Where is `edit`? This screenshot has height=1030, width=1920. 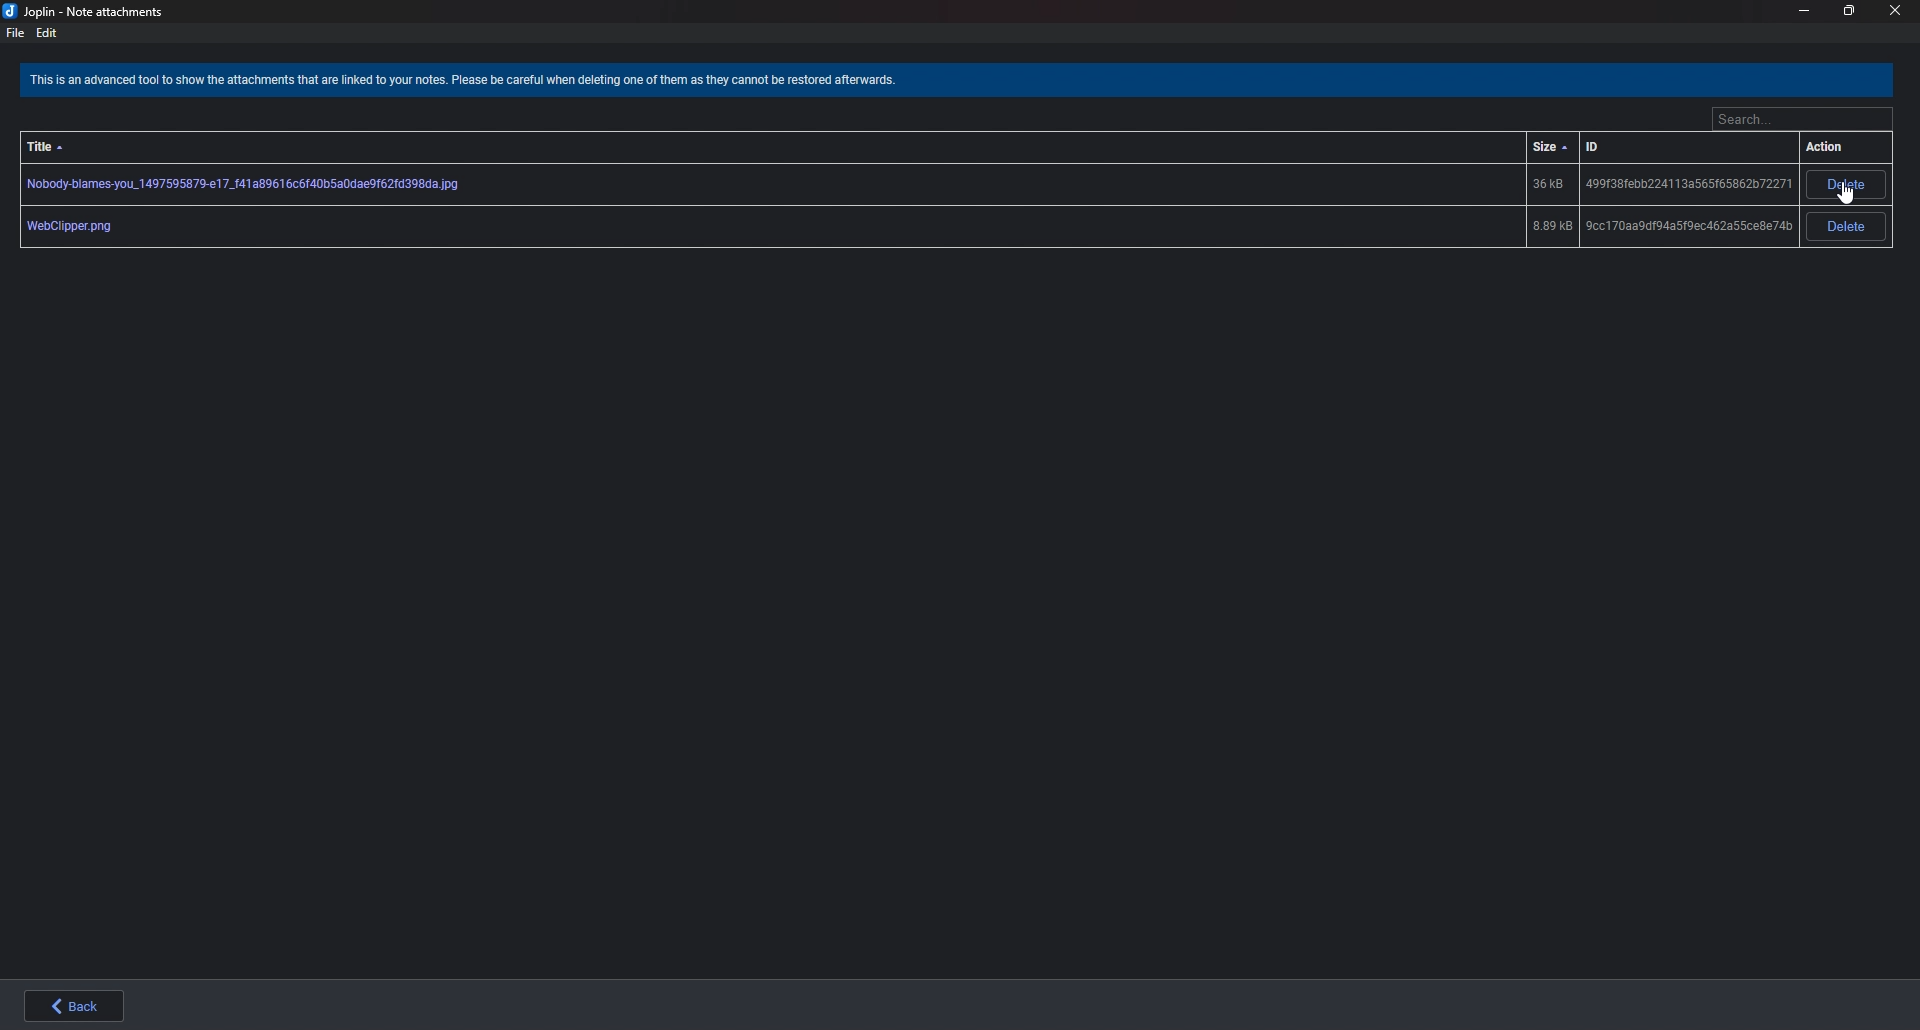
edit is located at coordinates (47, 32).